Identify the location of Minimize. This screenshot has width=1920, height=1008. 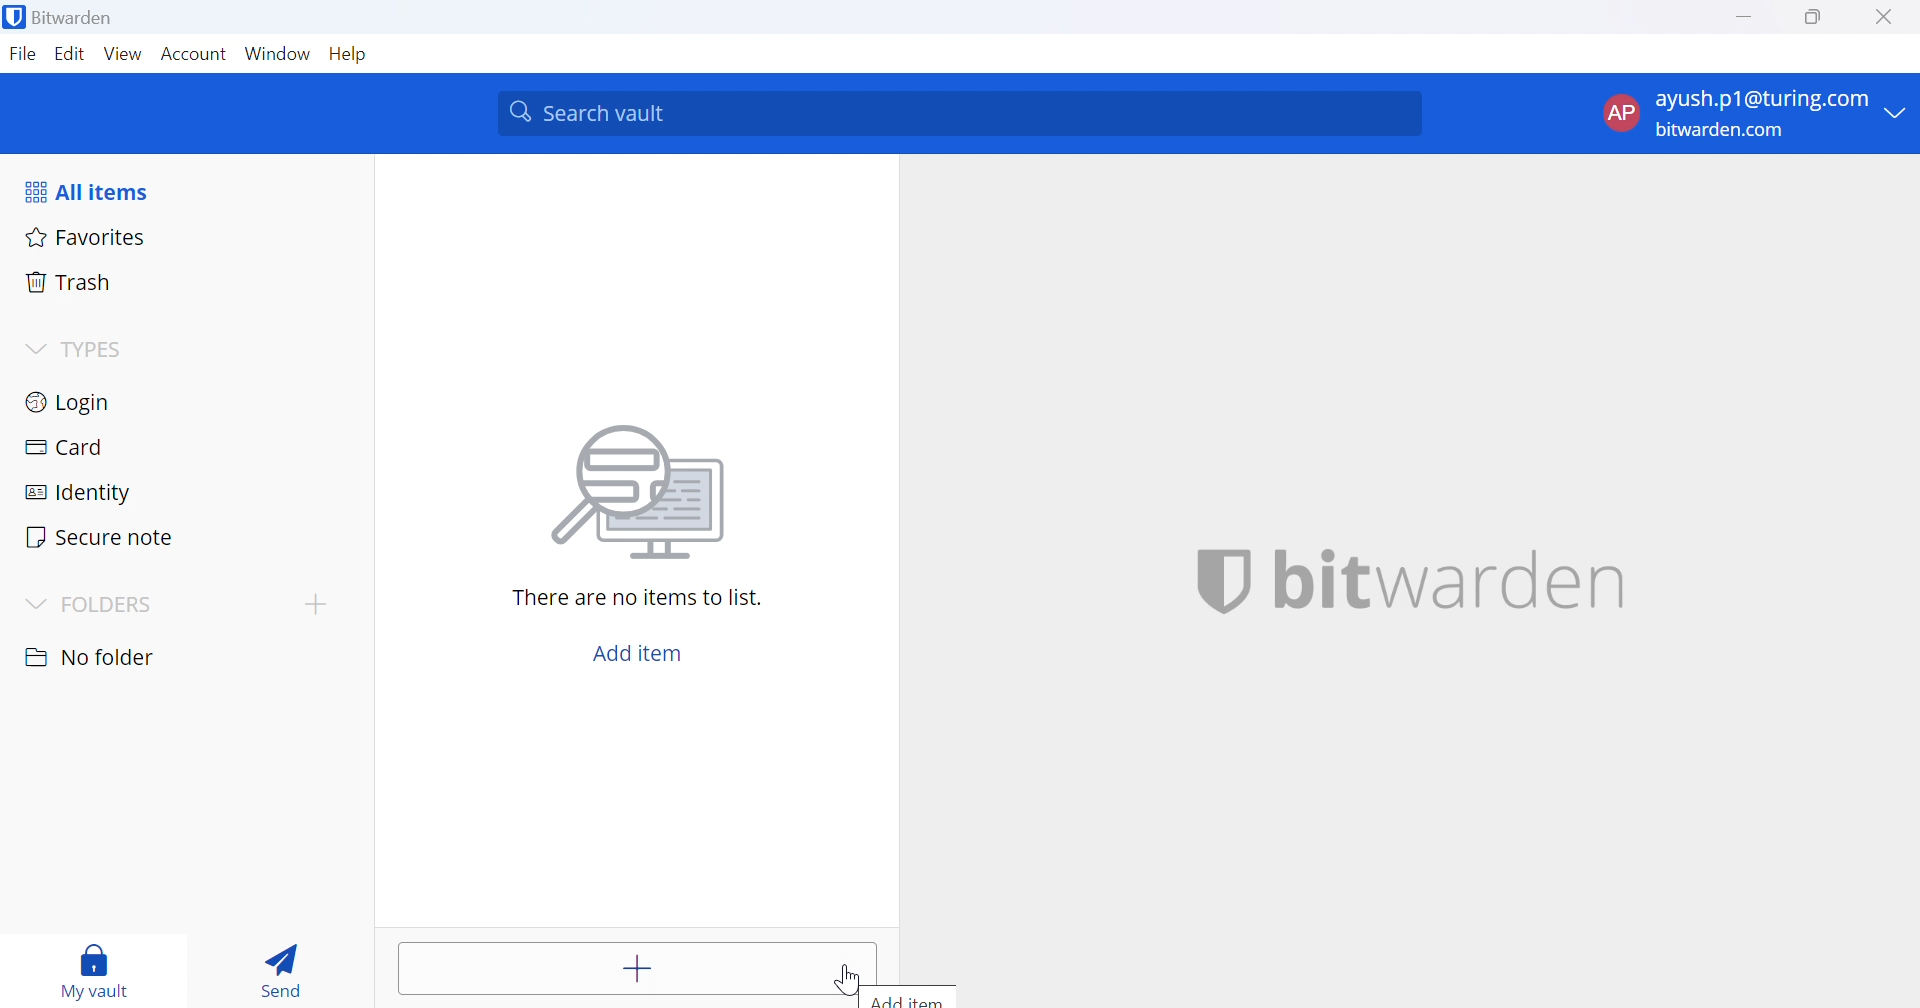
(1743, 19).